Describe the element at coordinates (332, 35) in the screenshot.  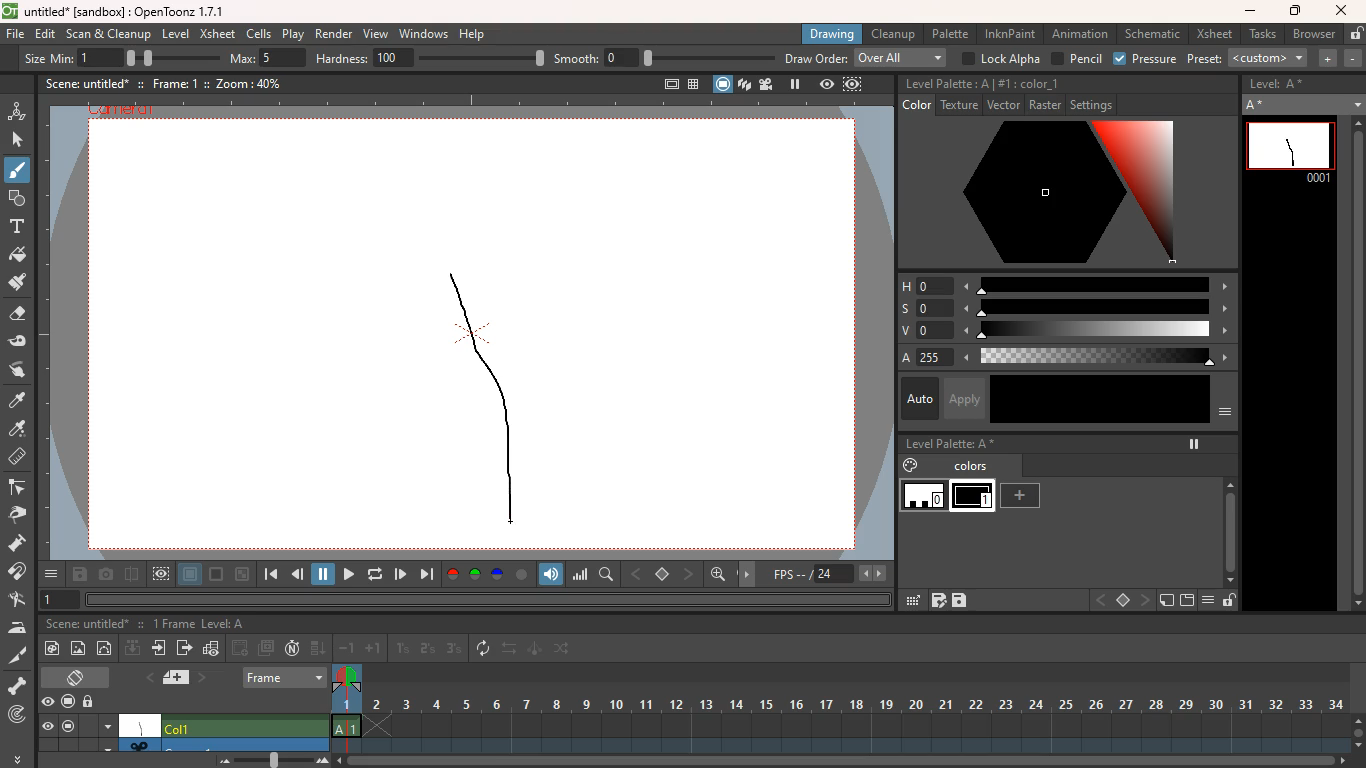
I see `render` at that location.